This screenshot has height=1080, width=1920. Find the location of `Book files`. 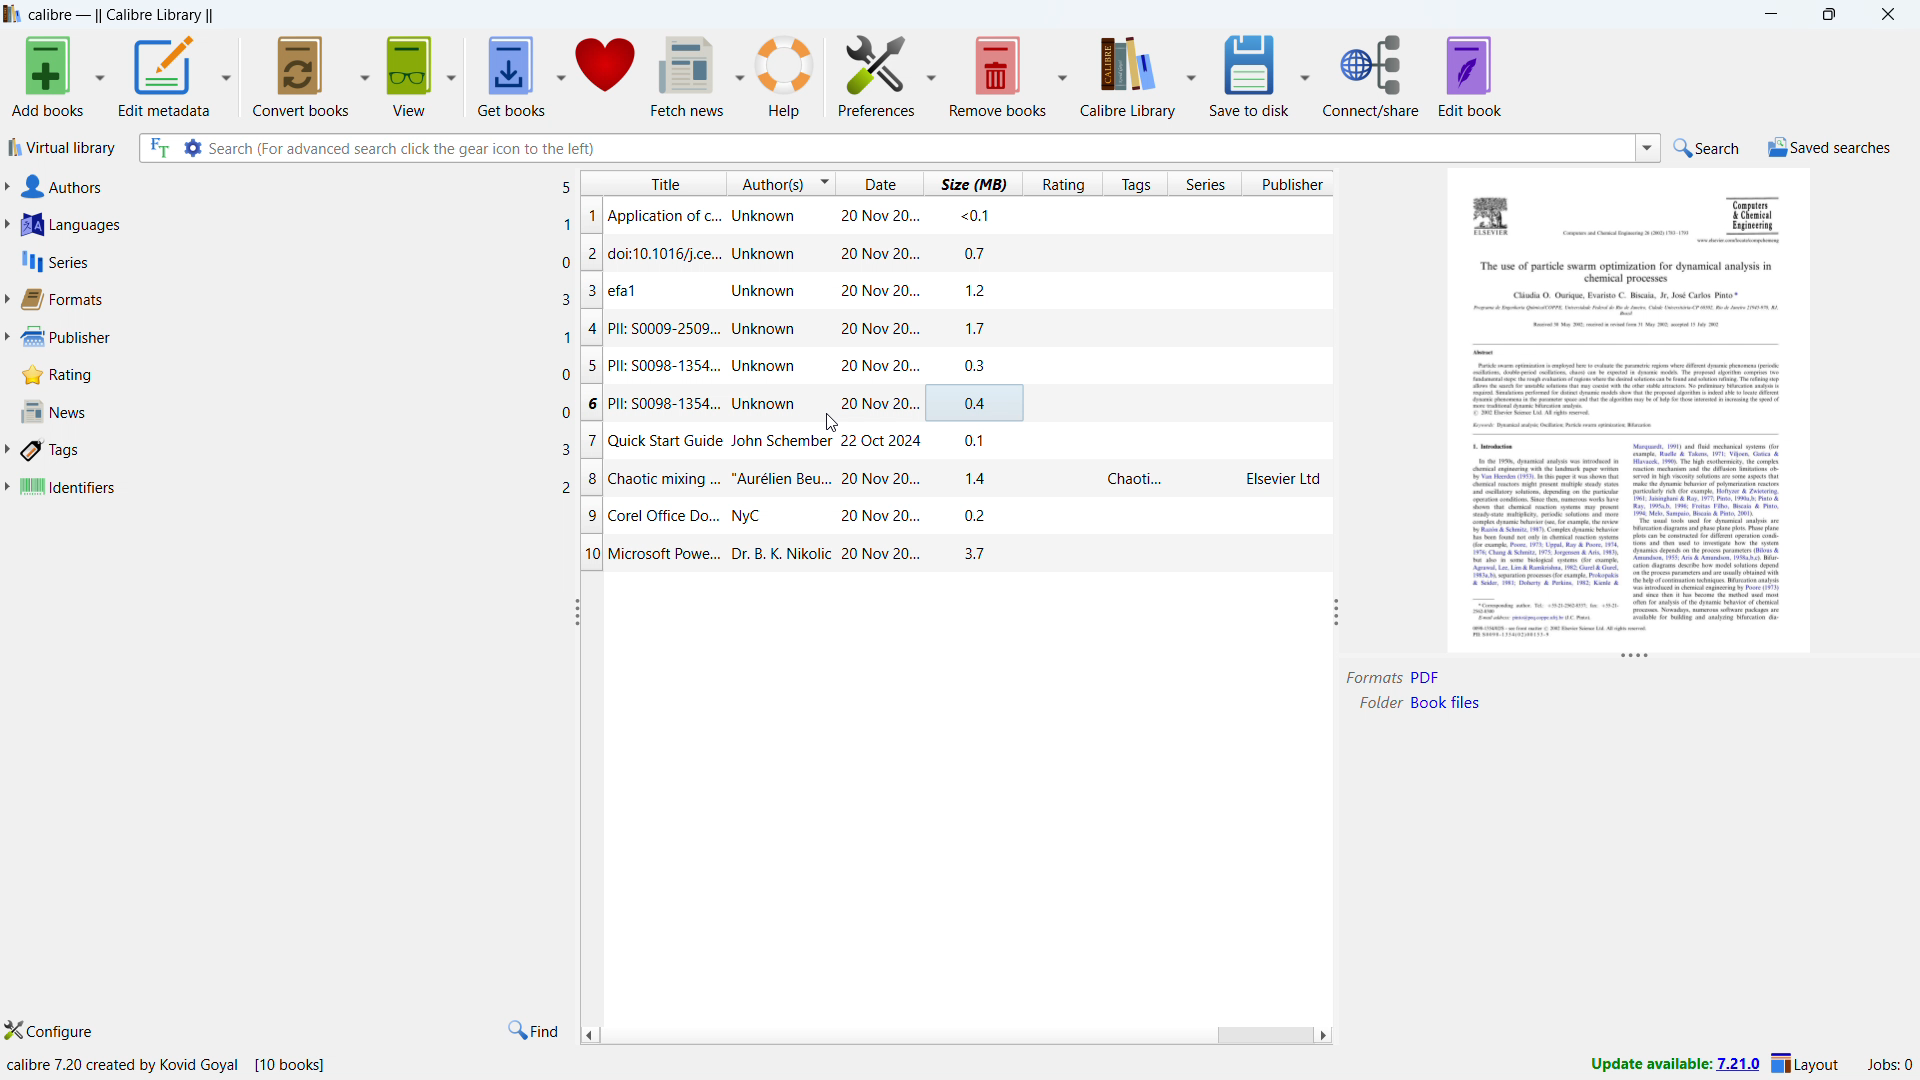

Book files is located at coordinates (1446, 703).